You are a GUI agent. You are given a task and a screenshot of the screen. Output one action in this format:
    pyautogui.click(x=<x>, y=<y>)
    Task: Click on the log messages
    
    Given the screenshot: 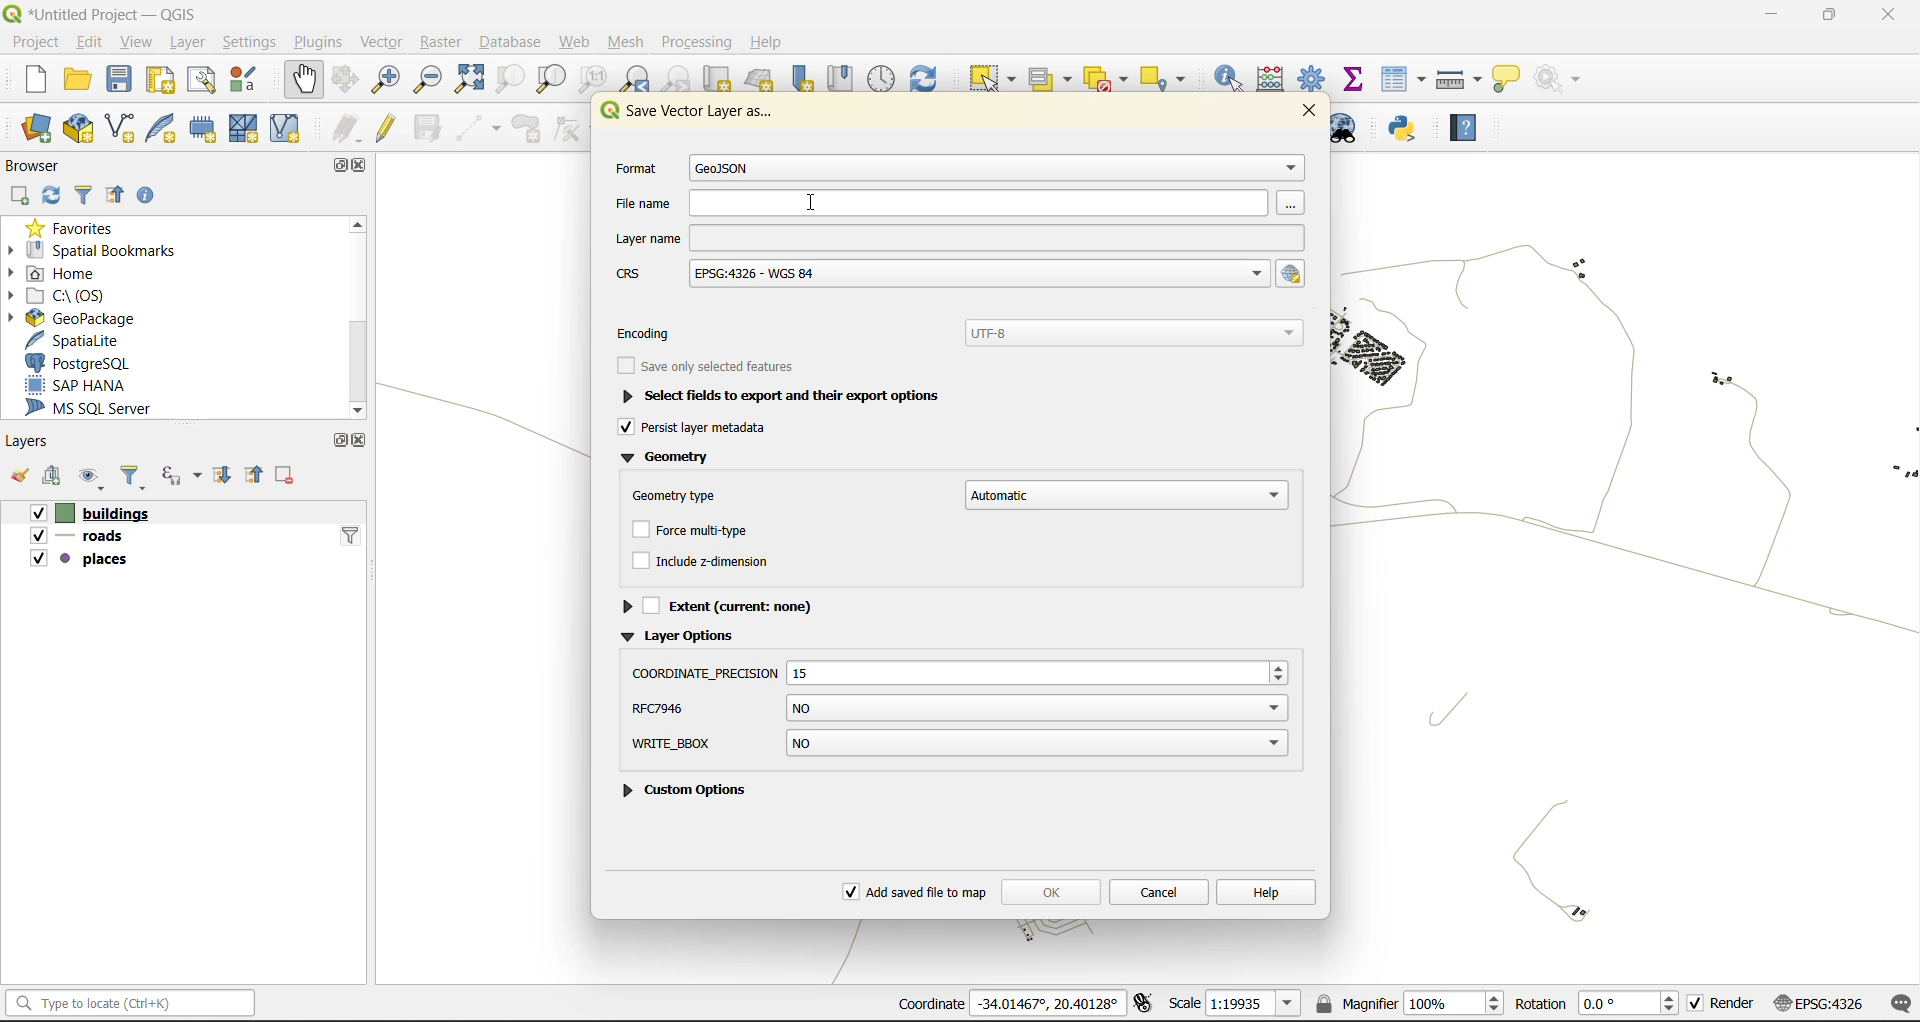 What is the action you would take?
    pyautogui.click(x=1897, y=1002)
    